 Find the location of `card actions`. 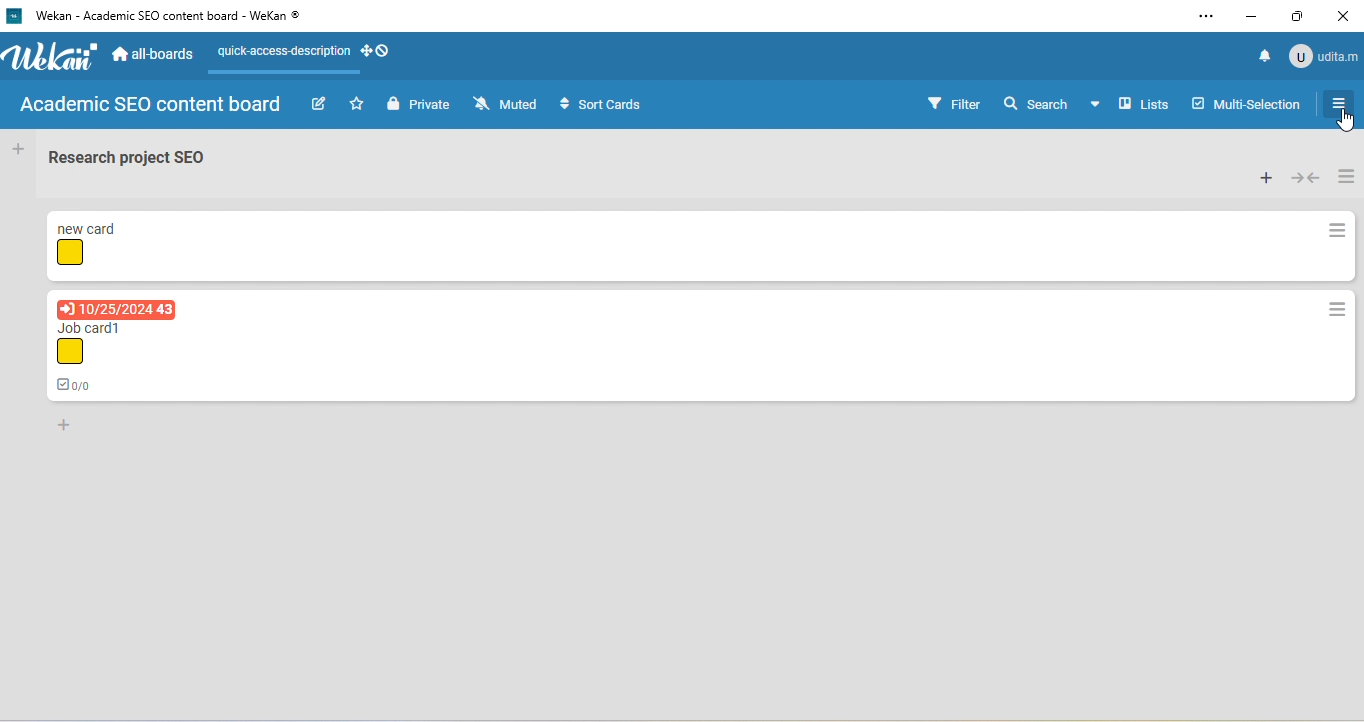

card actions is located at coordinates (1338, 231).